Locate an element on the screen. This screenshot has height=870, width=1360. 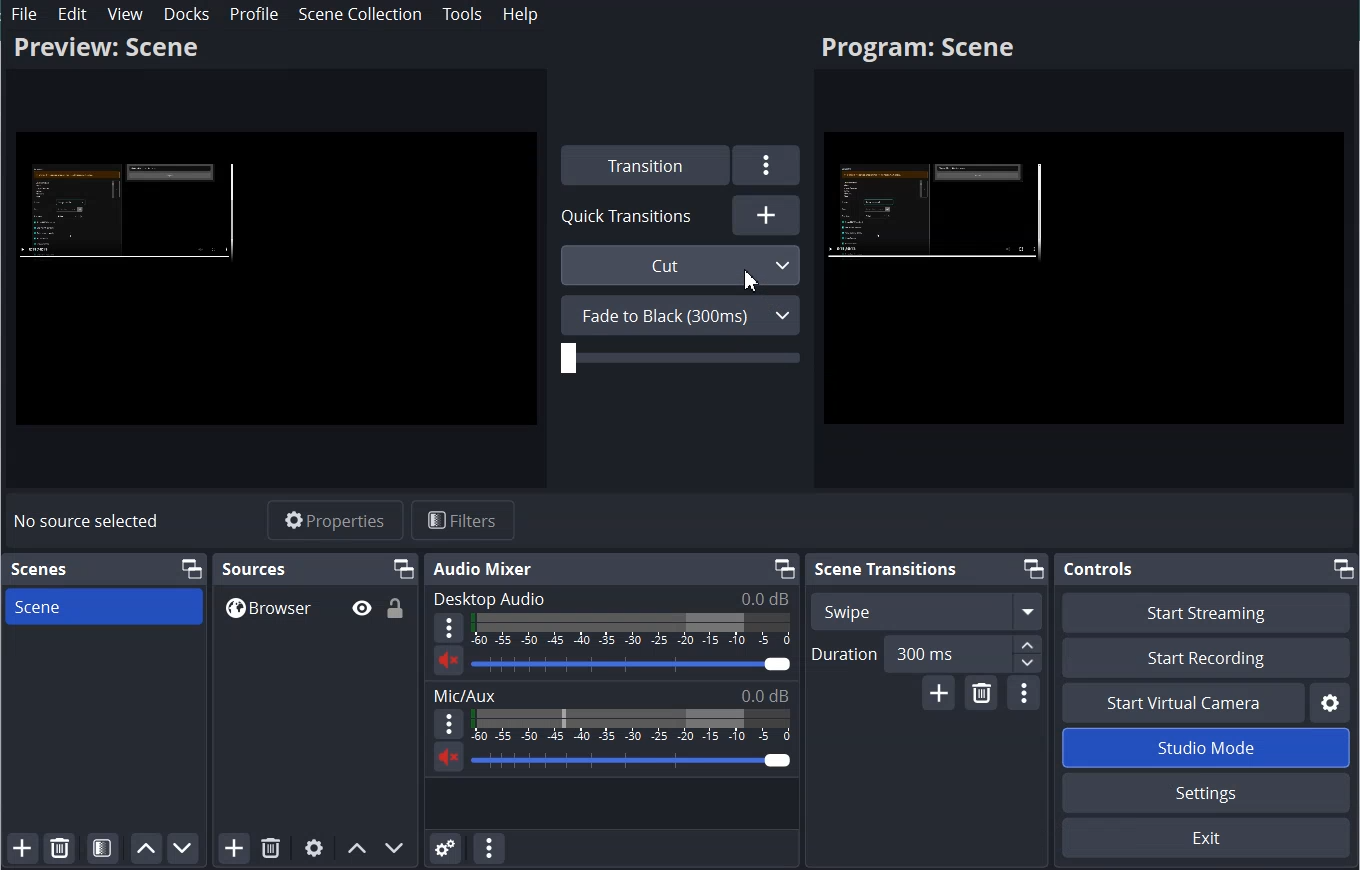
View is located at coordinates (126, 14).